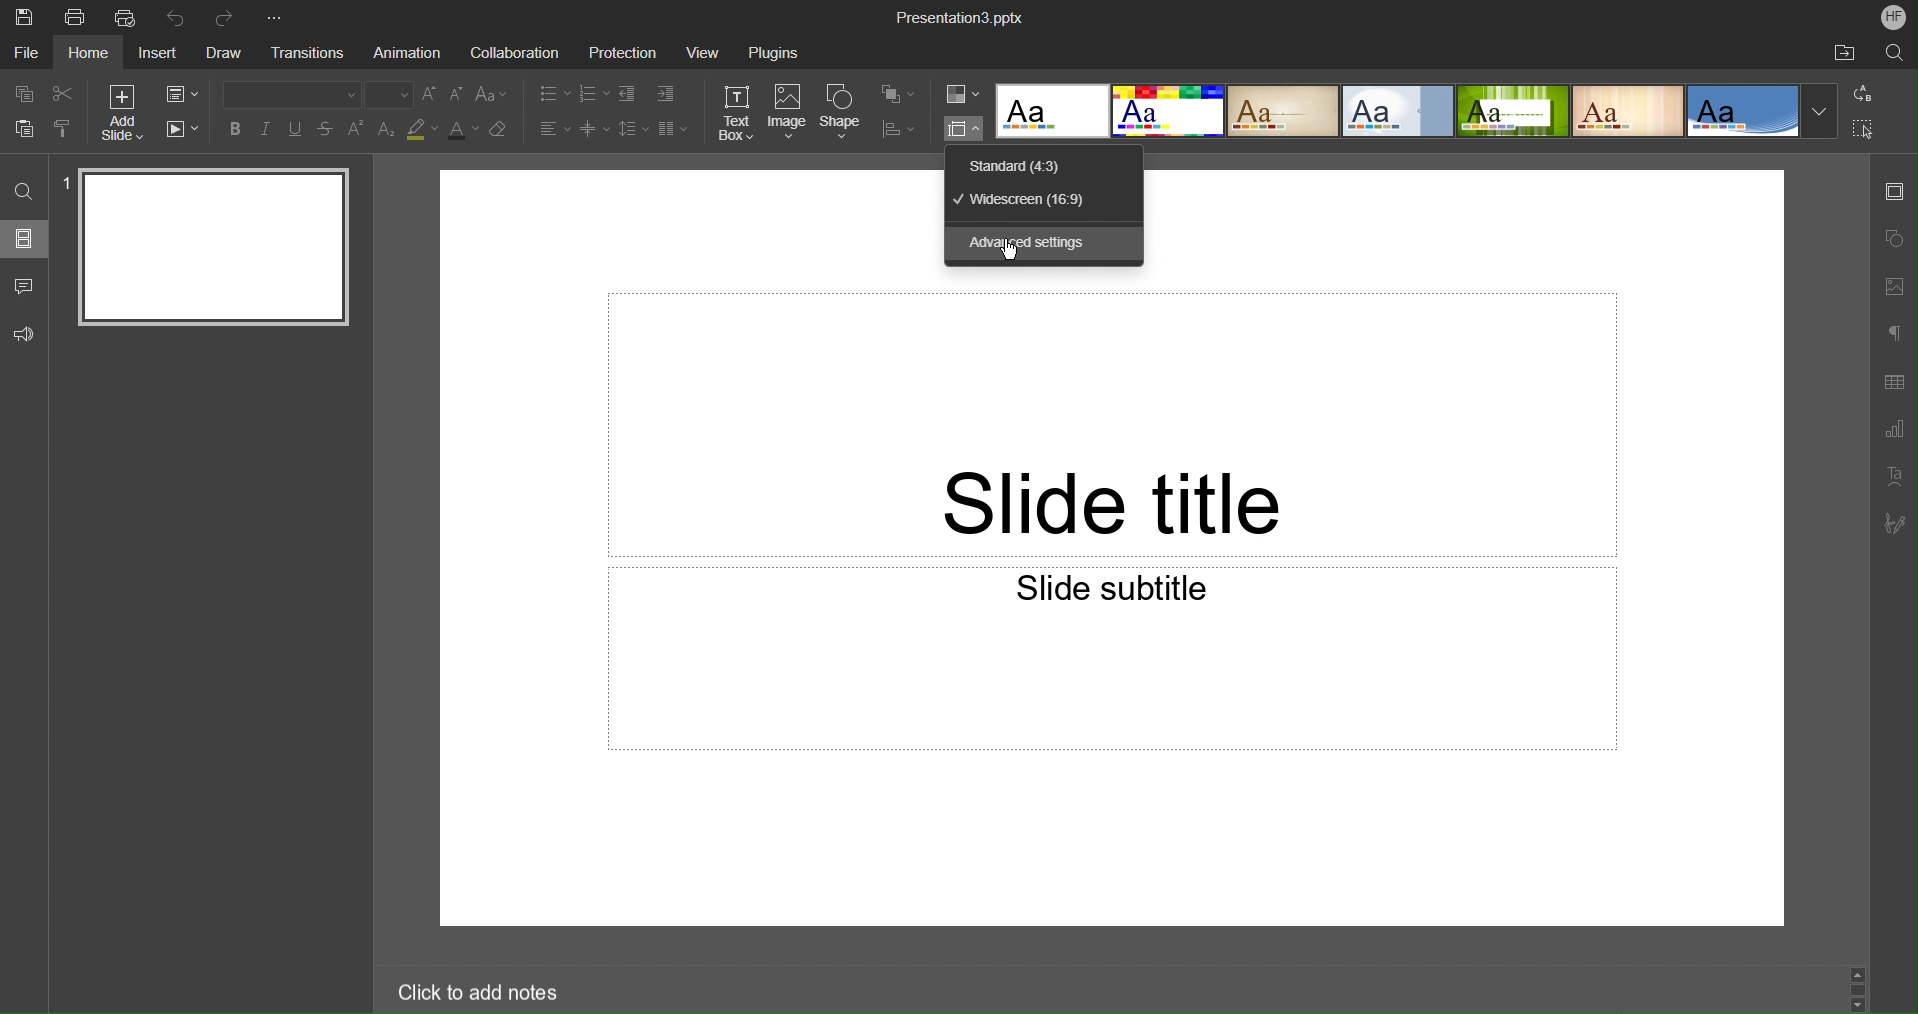 This screenshot has width=1918, height=1014. What do you see at coordinates (1112, 658) in the screenshot?
I see `Slide subtitle` at bounding box center [1112, 658].